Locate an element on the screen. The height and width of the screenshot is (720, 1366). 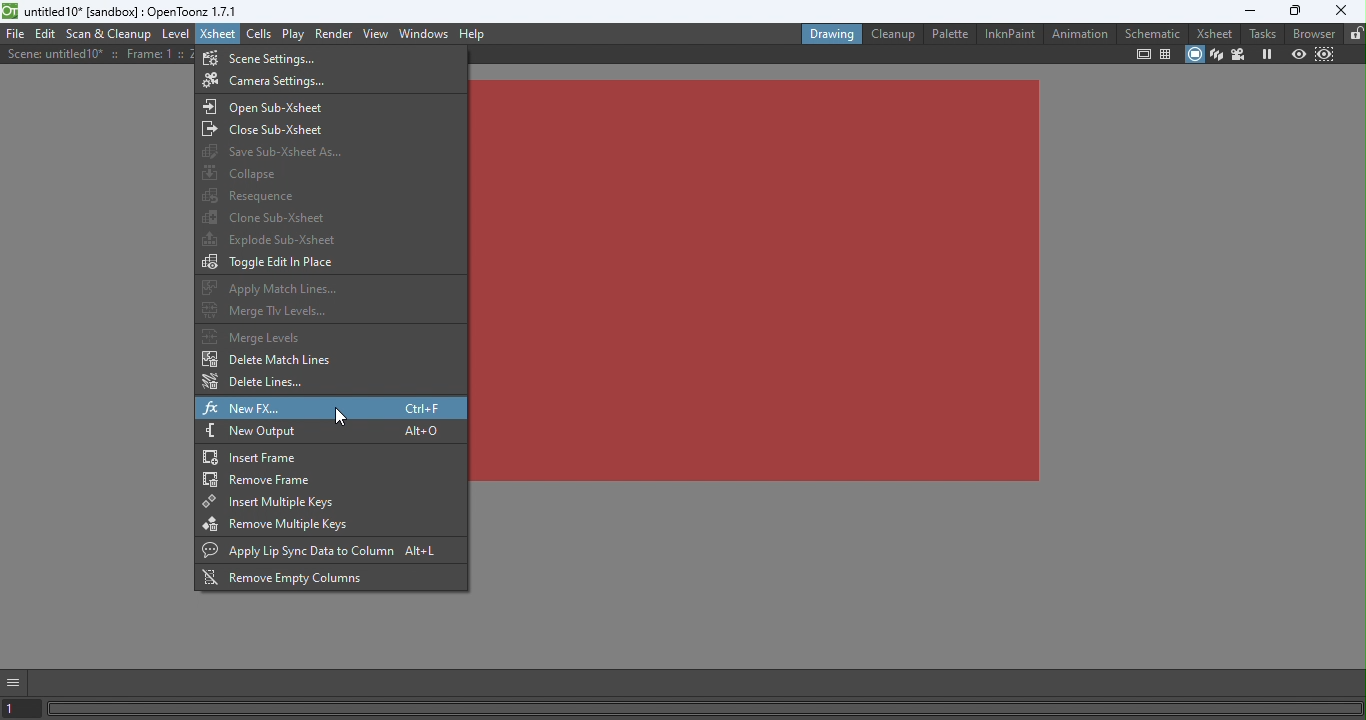
Apply match lines is located at coordinates (275, 288).